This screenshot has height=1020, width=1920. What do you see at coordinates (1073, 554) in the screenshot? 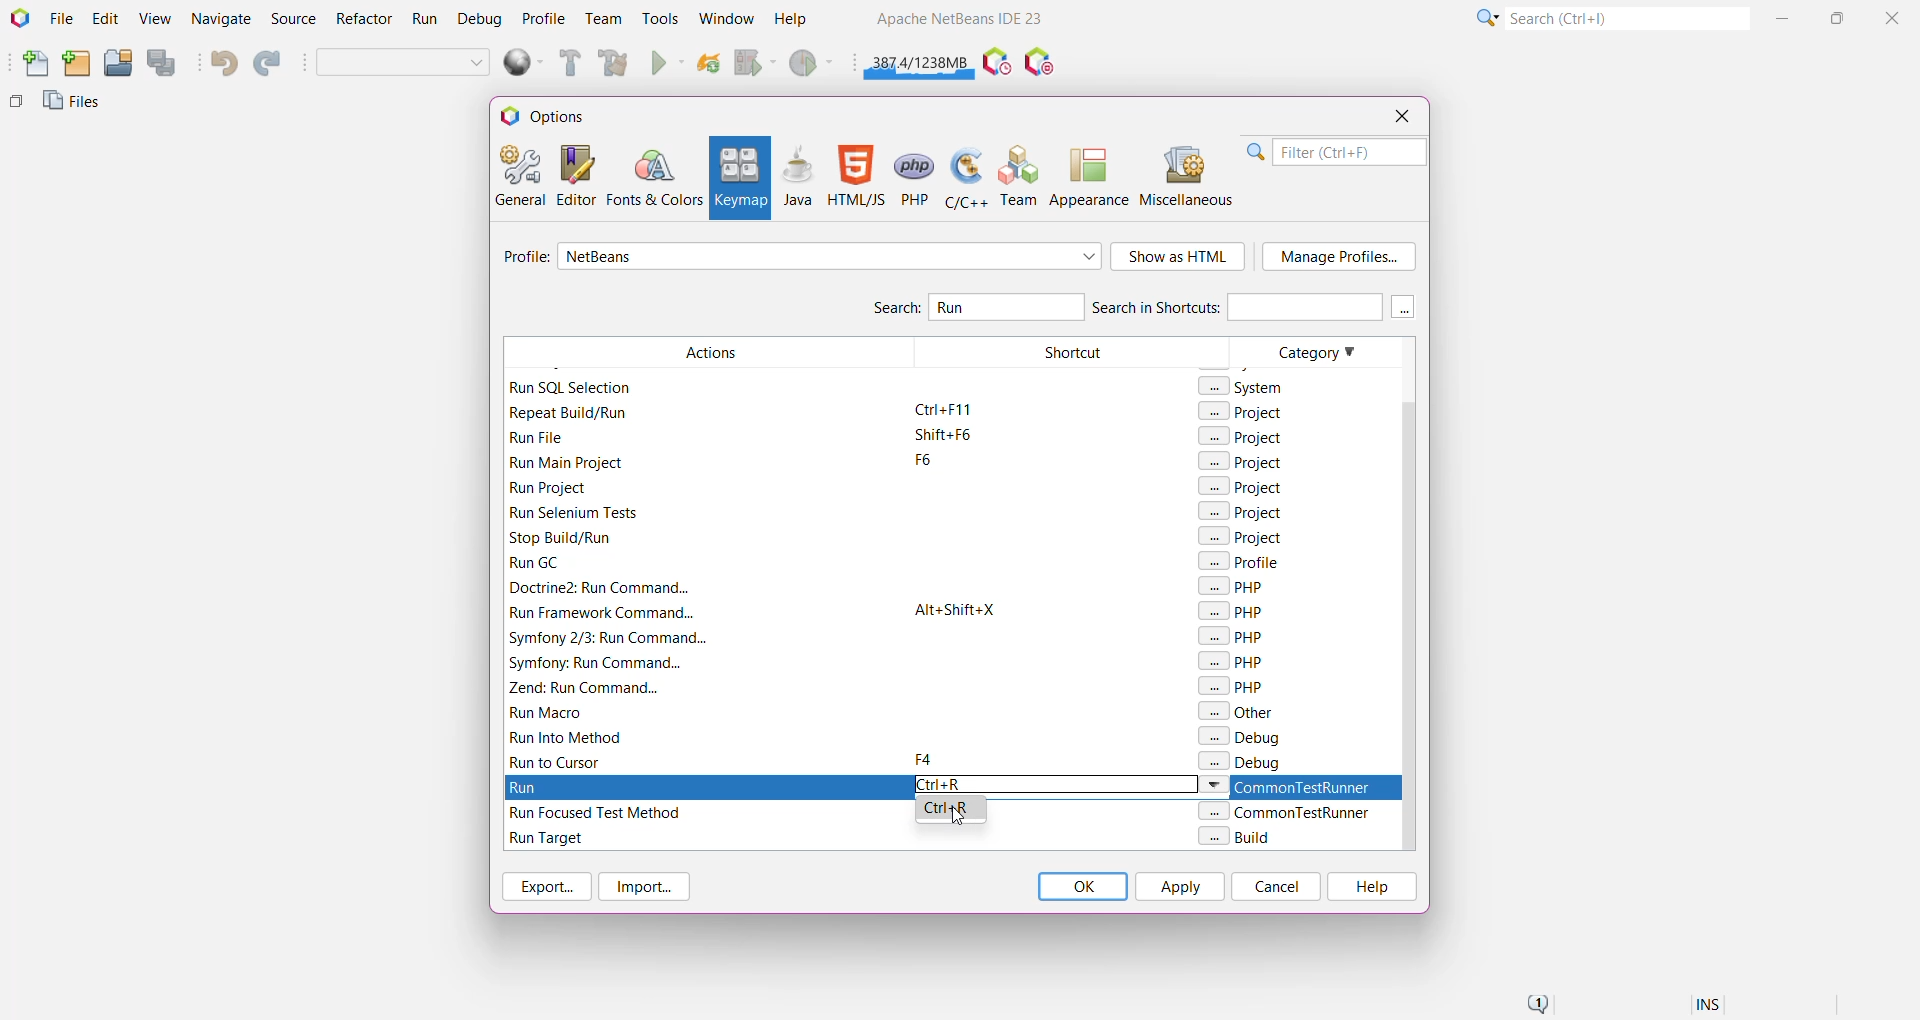
I see `Shortcut` at bounding box center [1073, 554].